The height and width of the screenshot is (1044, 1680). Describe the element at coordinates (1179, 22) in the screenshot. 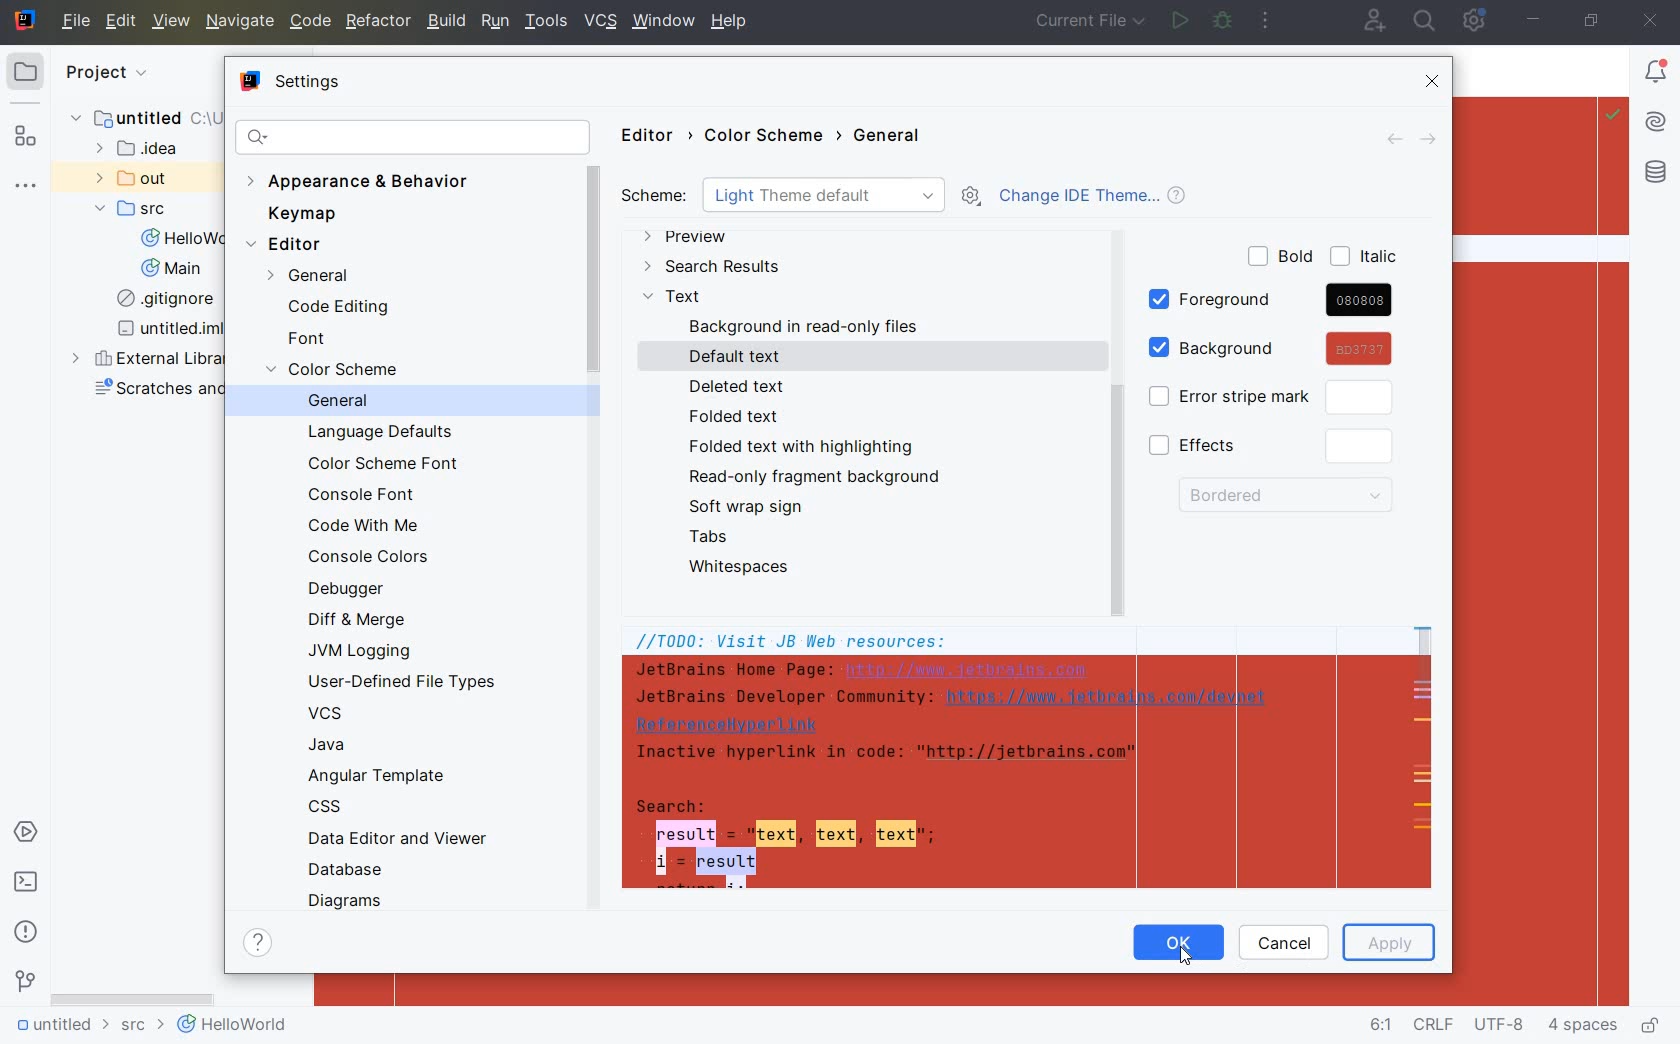

I see `run` at that location.